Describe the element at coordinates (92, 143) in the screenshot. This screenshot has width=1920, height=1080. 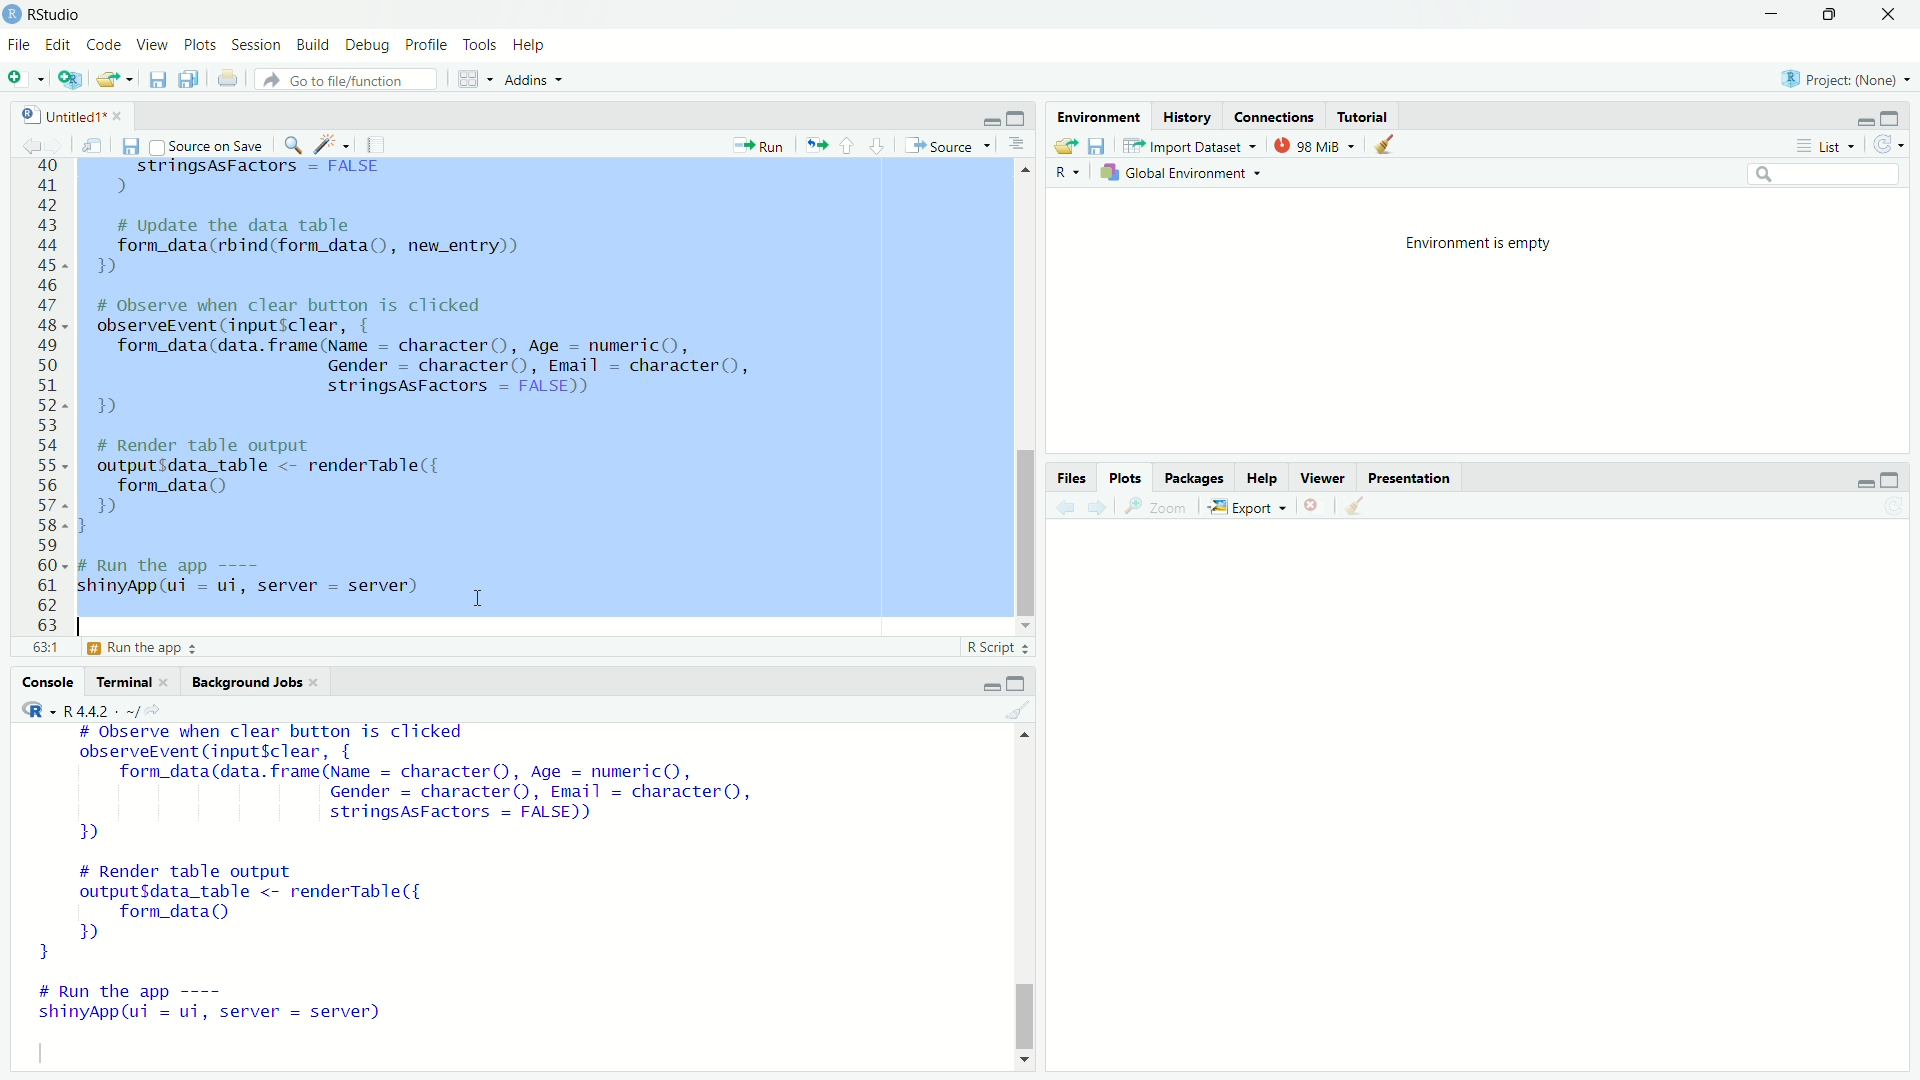
I see `show in new window` at that location.